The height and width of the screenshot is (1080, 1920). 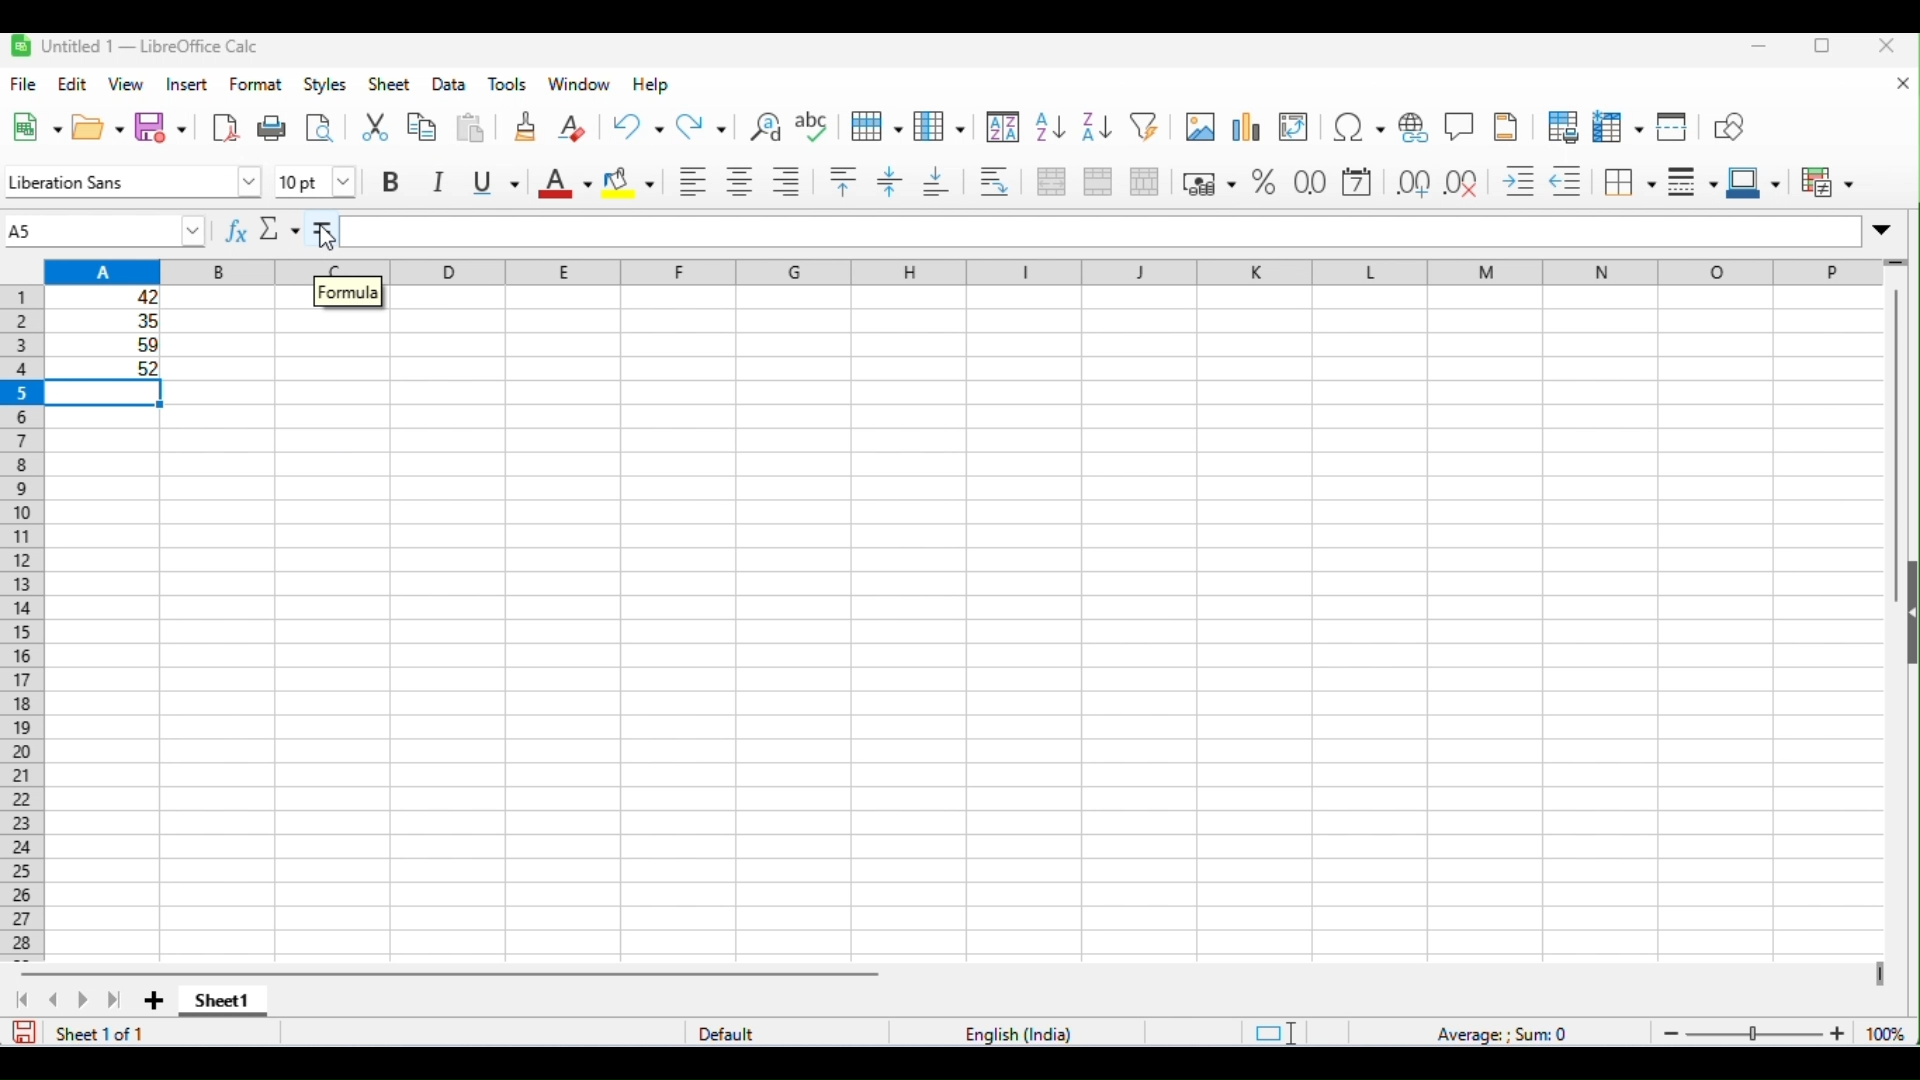 What do you see at coordinates (1414, 126) in the screenshot?
I see `insert hyperlink` at bounding box center [1414, 126].